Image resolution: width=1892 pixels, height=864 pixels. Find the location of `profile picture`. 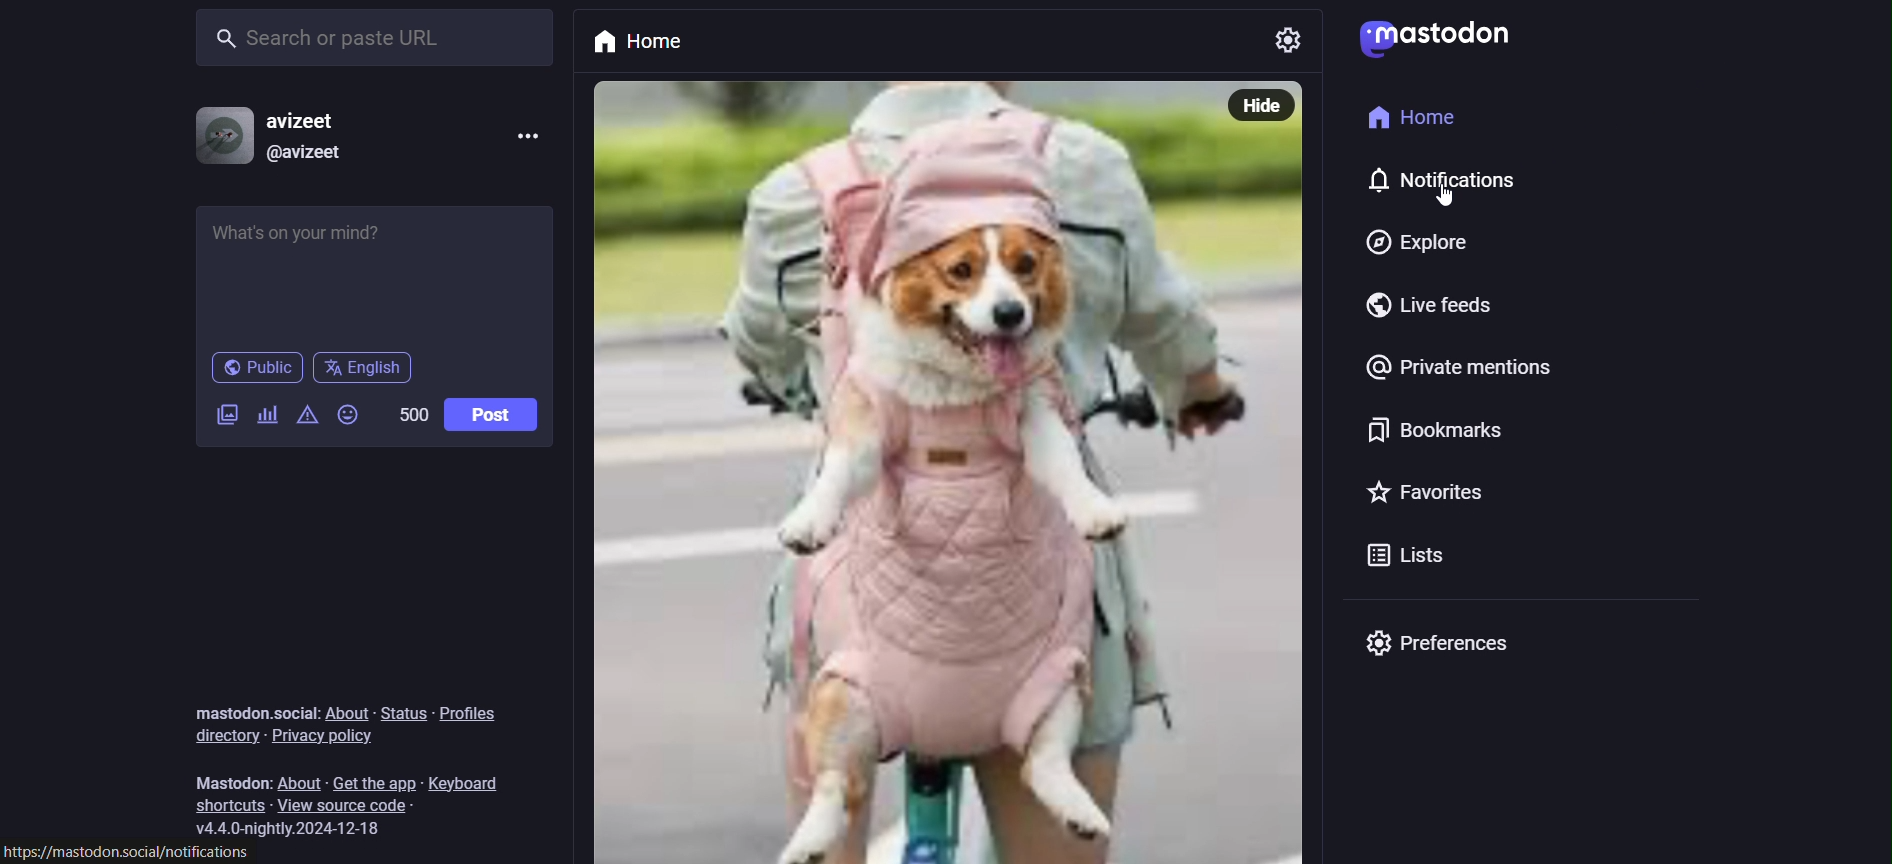

profile picture is located at coordinates (220, 135).